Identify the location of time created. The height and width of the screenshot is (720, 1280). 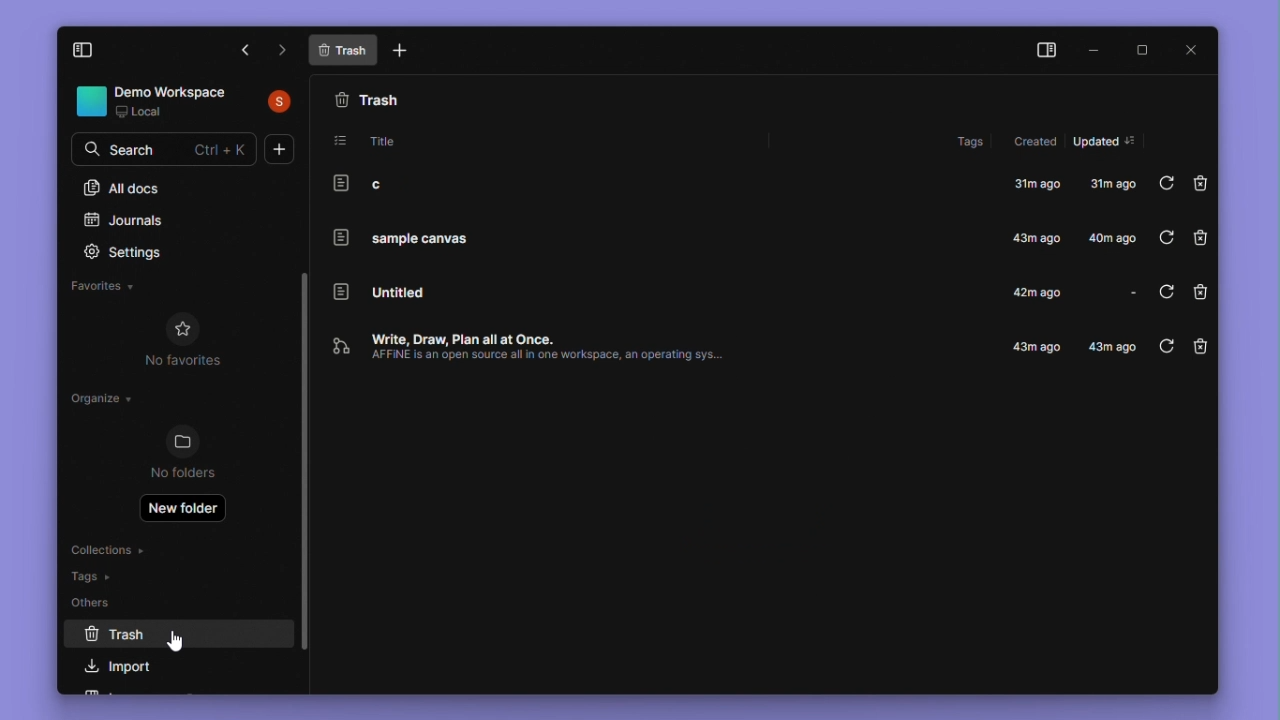
(1040, 292).